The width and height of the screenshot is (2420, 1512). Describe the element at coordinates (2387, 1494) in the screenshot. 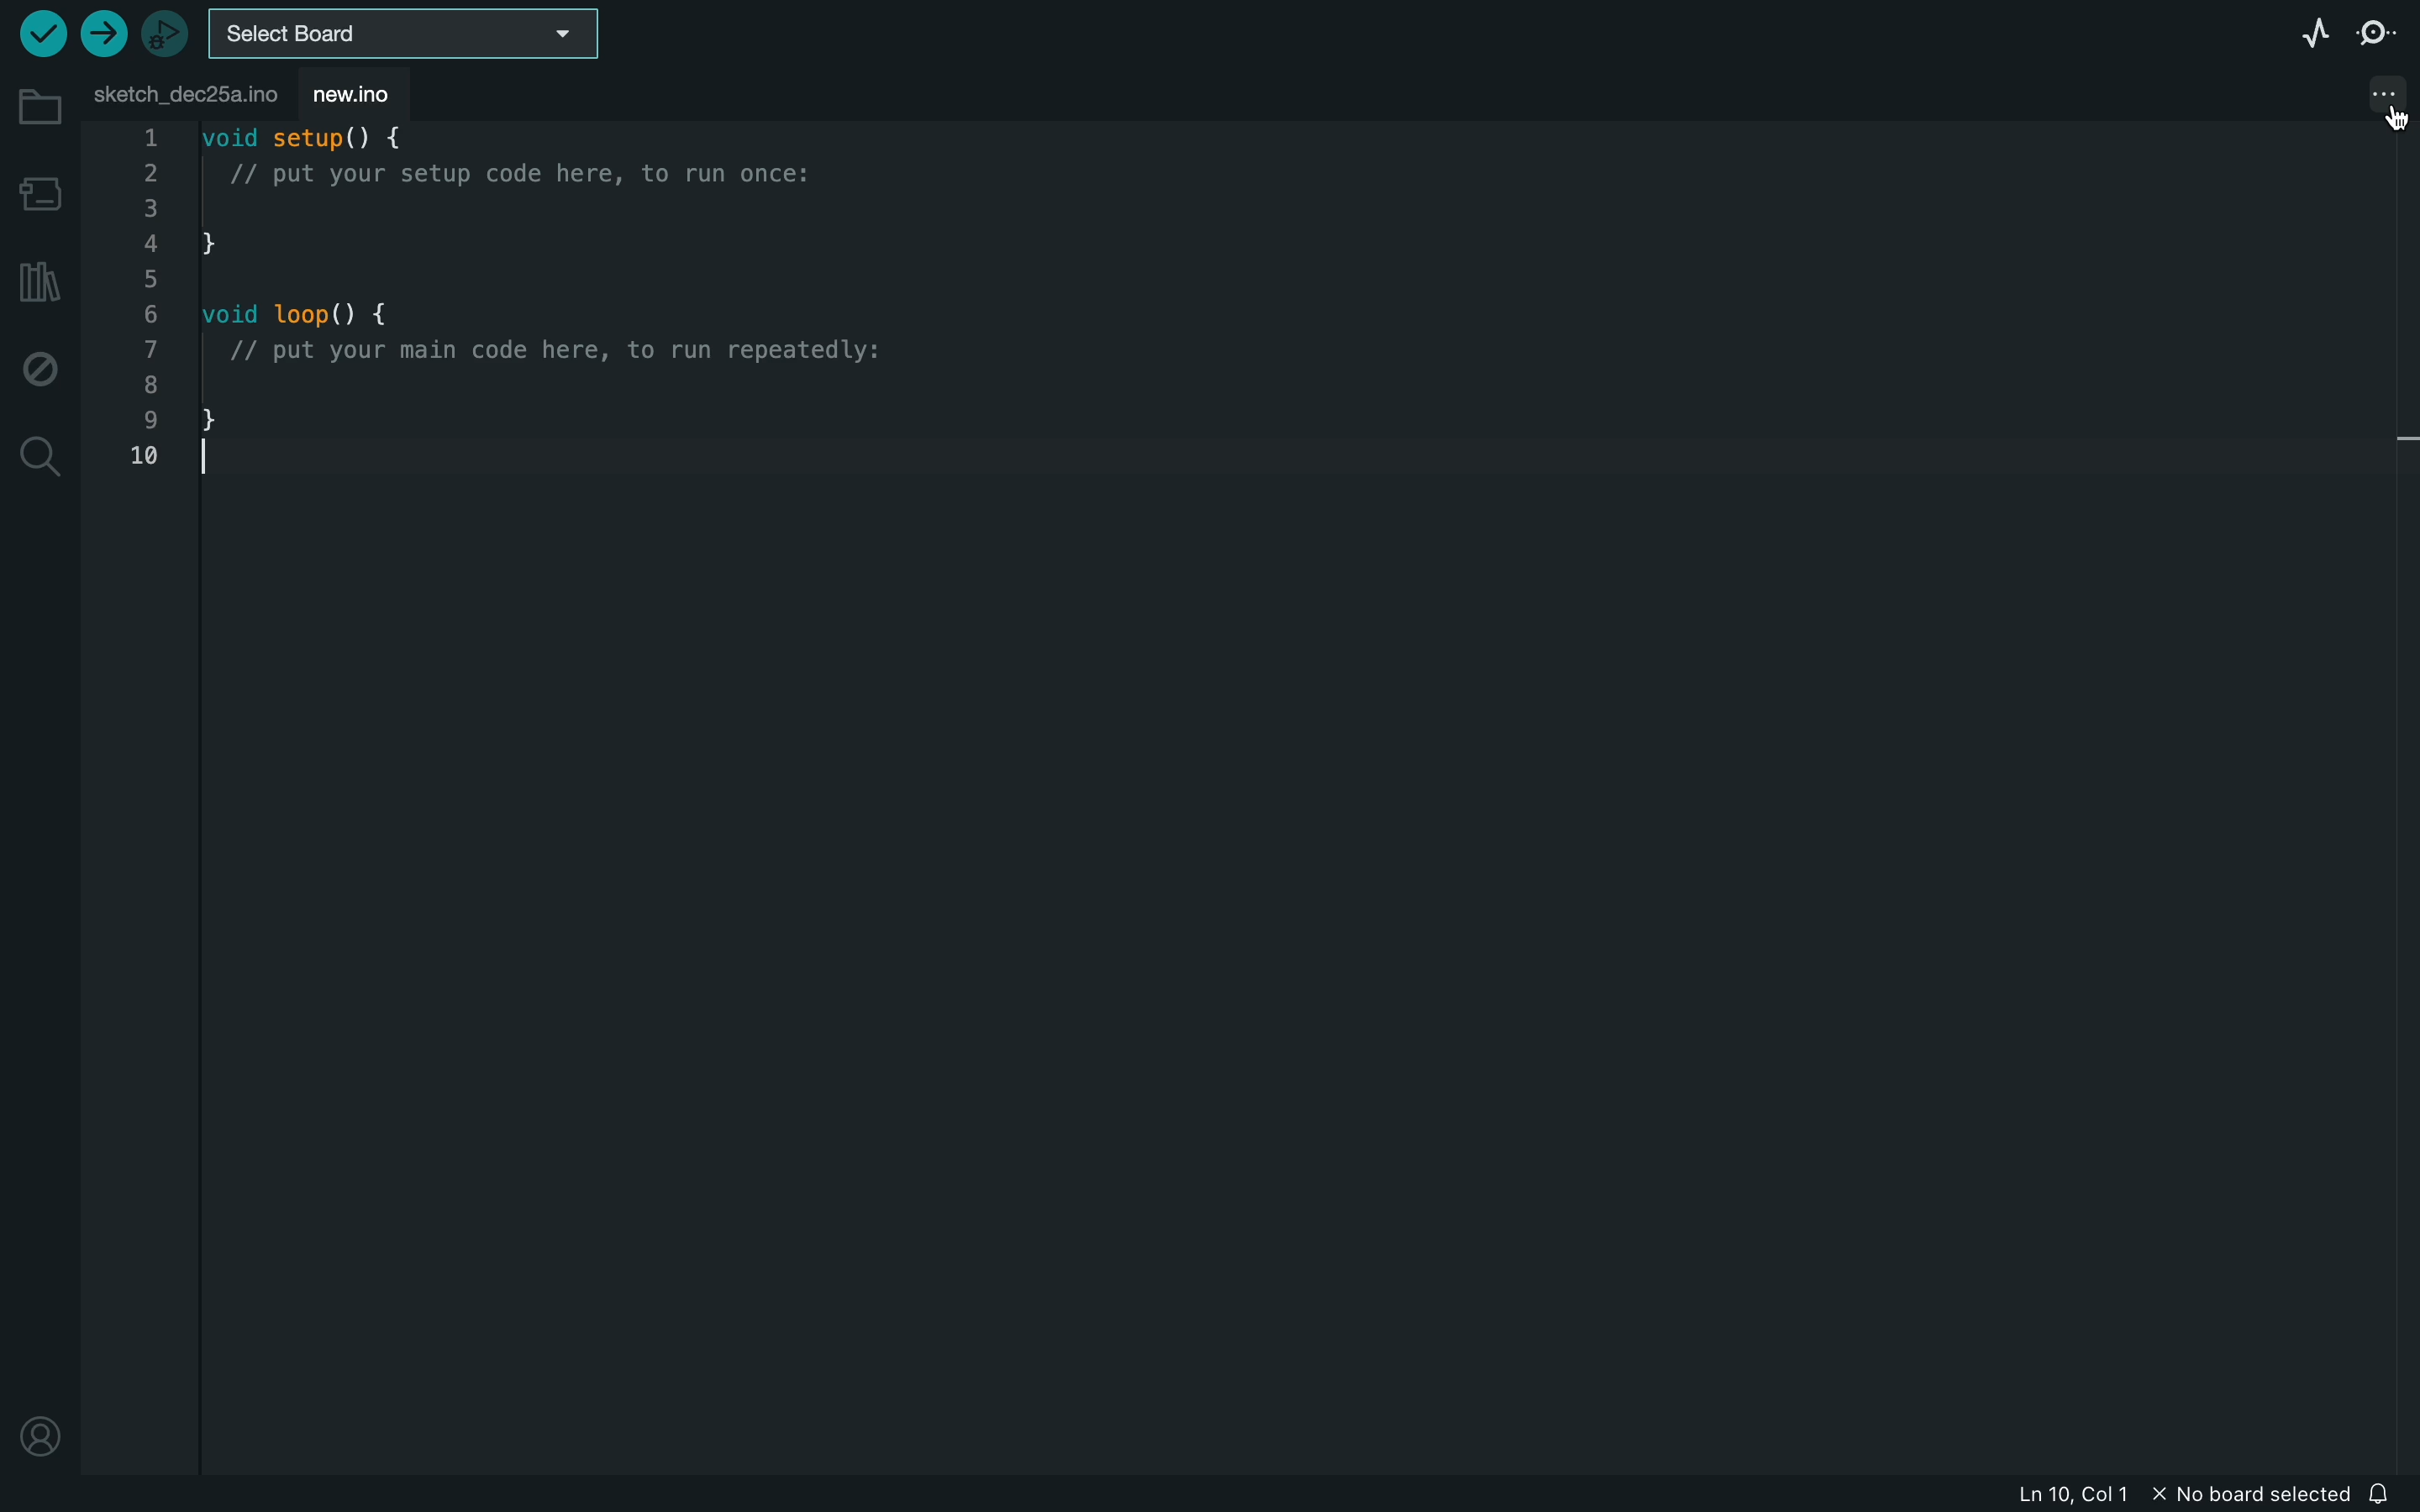

I see `notification` at that location.